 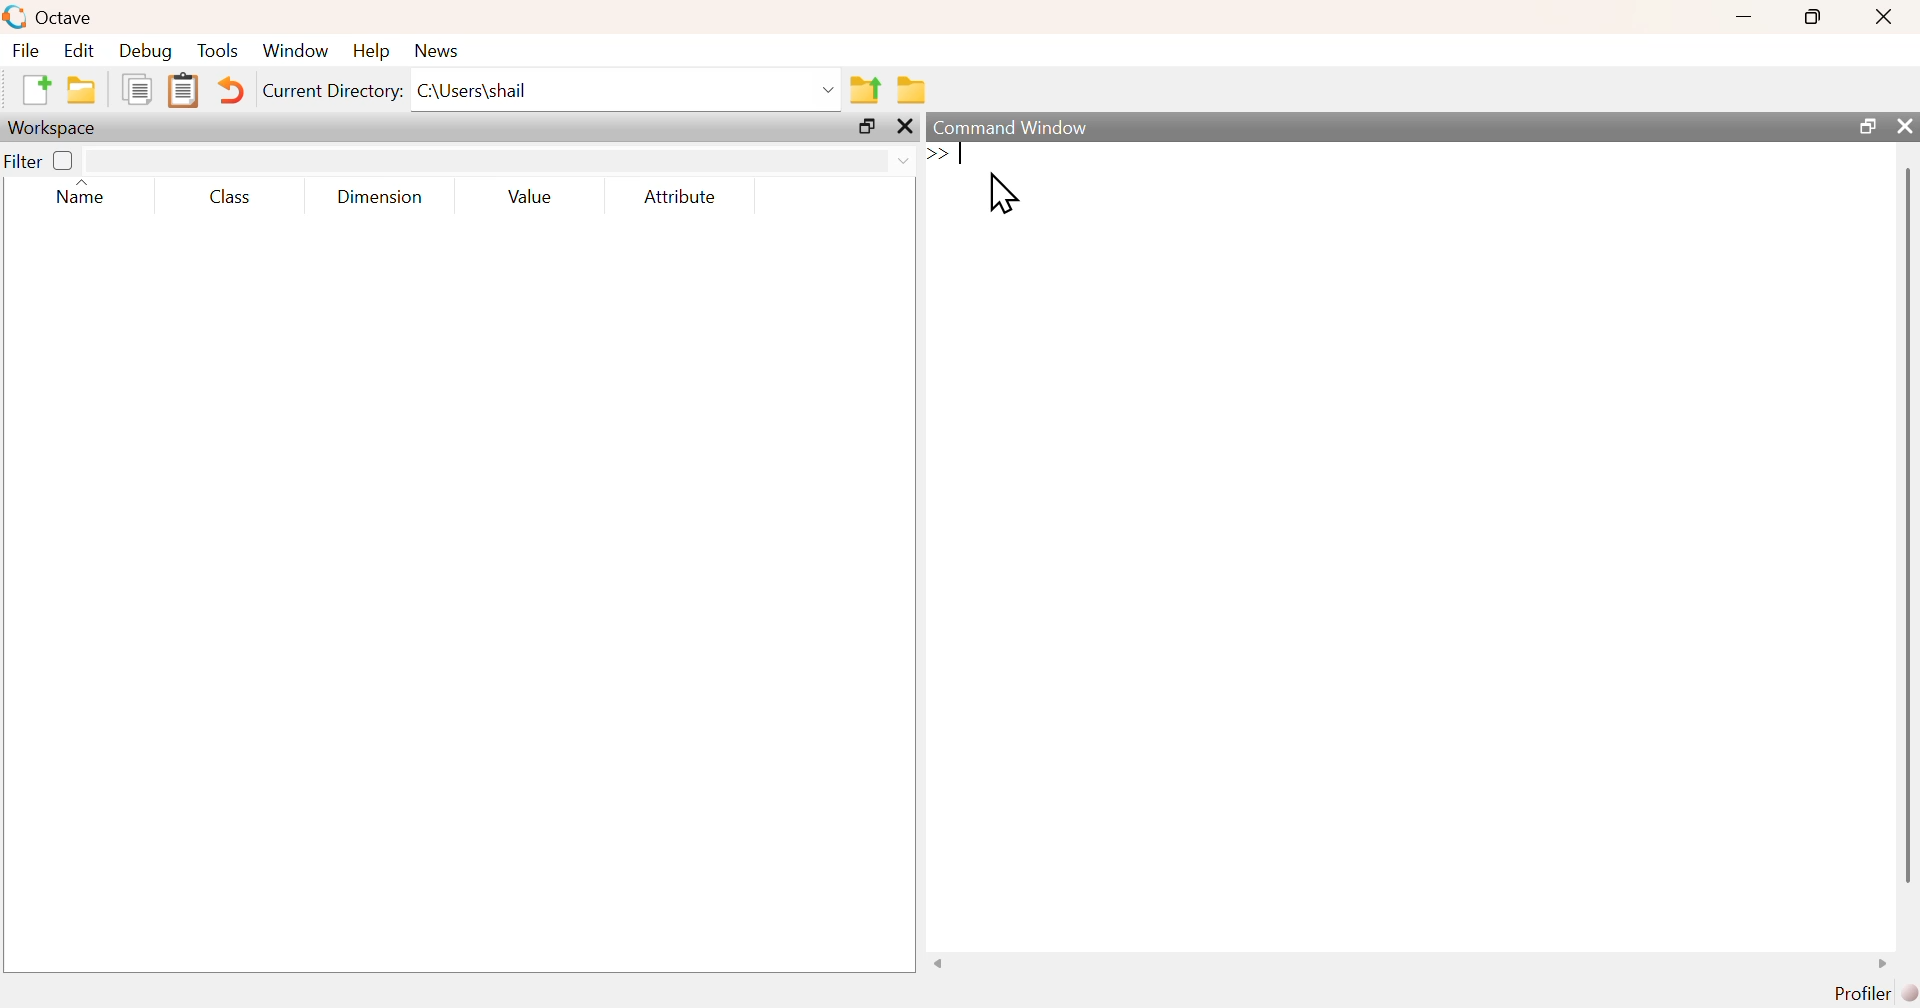 What do you see at coordinates (54, 129) in the screenshot?
I see `Workspace` at bounding box center [54, 129].